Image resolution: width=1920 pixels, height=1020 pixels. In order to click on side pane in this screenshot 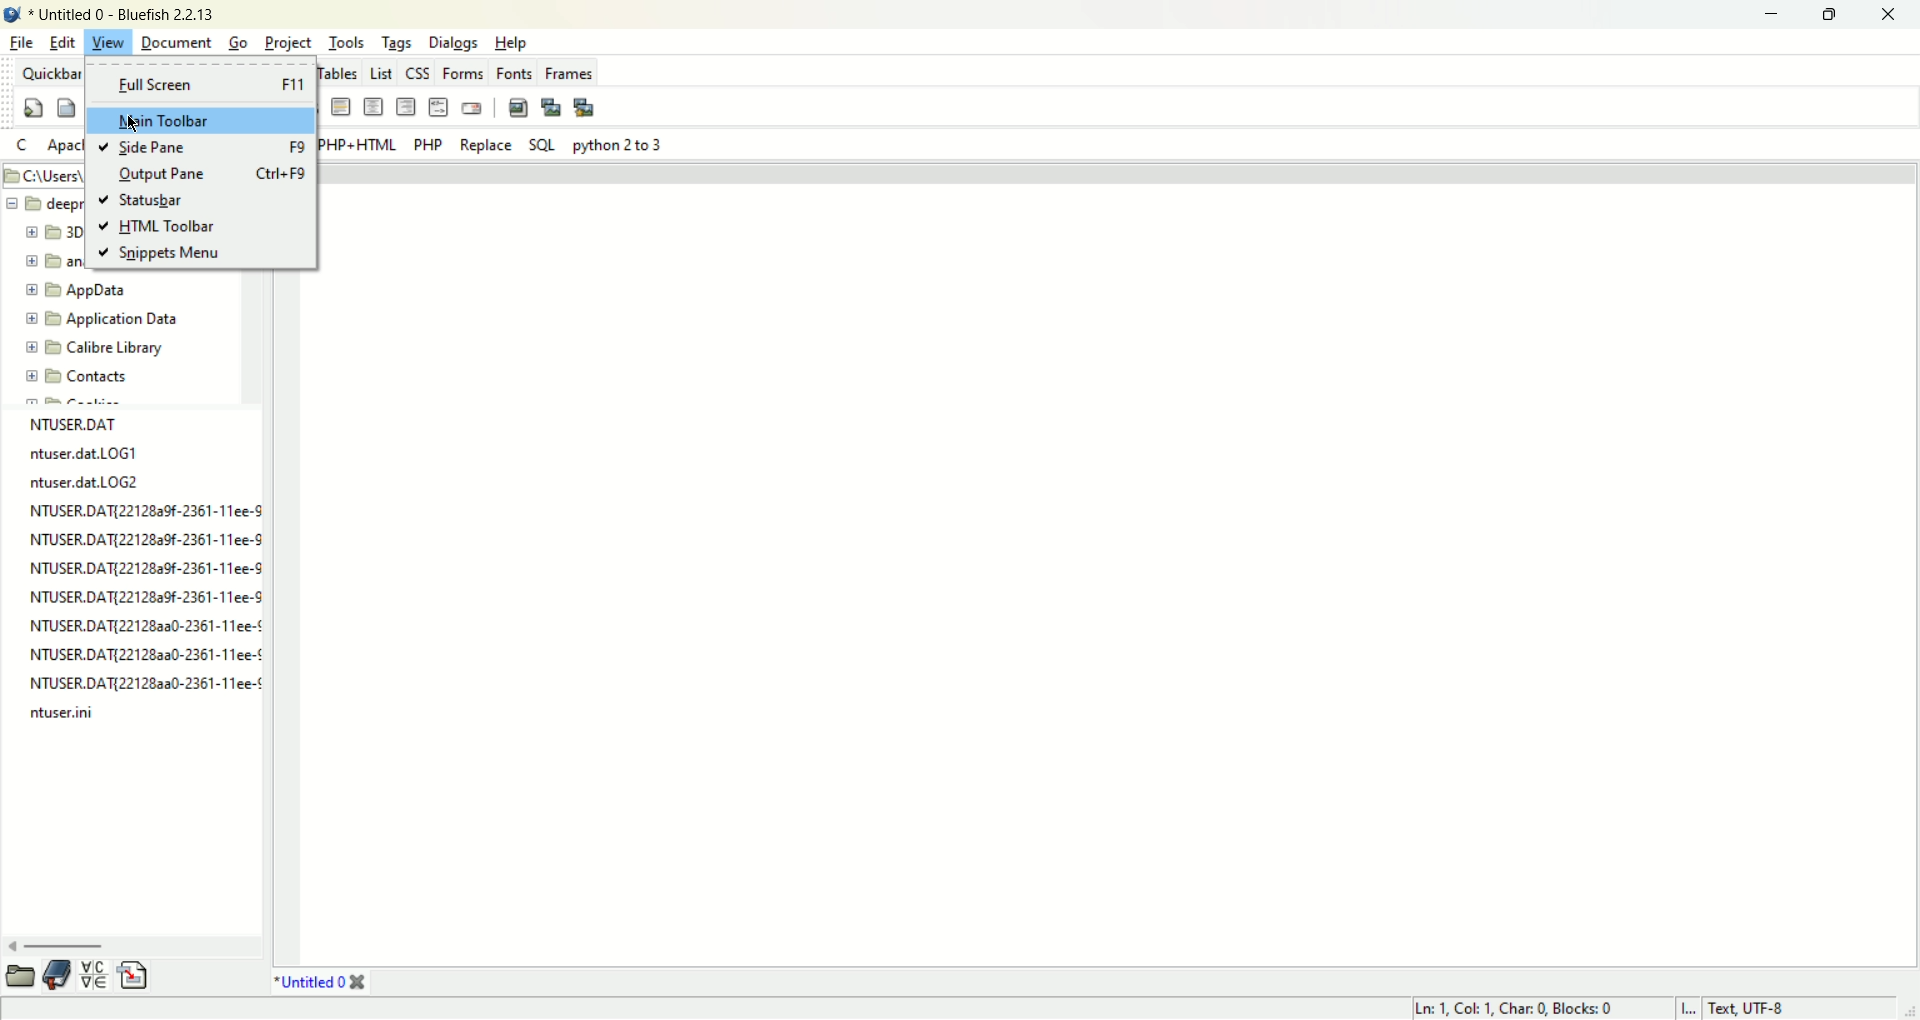, I will do `click(206, 146)`.